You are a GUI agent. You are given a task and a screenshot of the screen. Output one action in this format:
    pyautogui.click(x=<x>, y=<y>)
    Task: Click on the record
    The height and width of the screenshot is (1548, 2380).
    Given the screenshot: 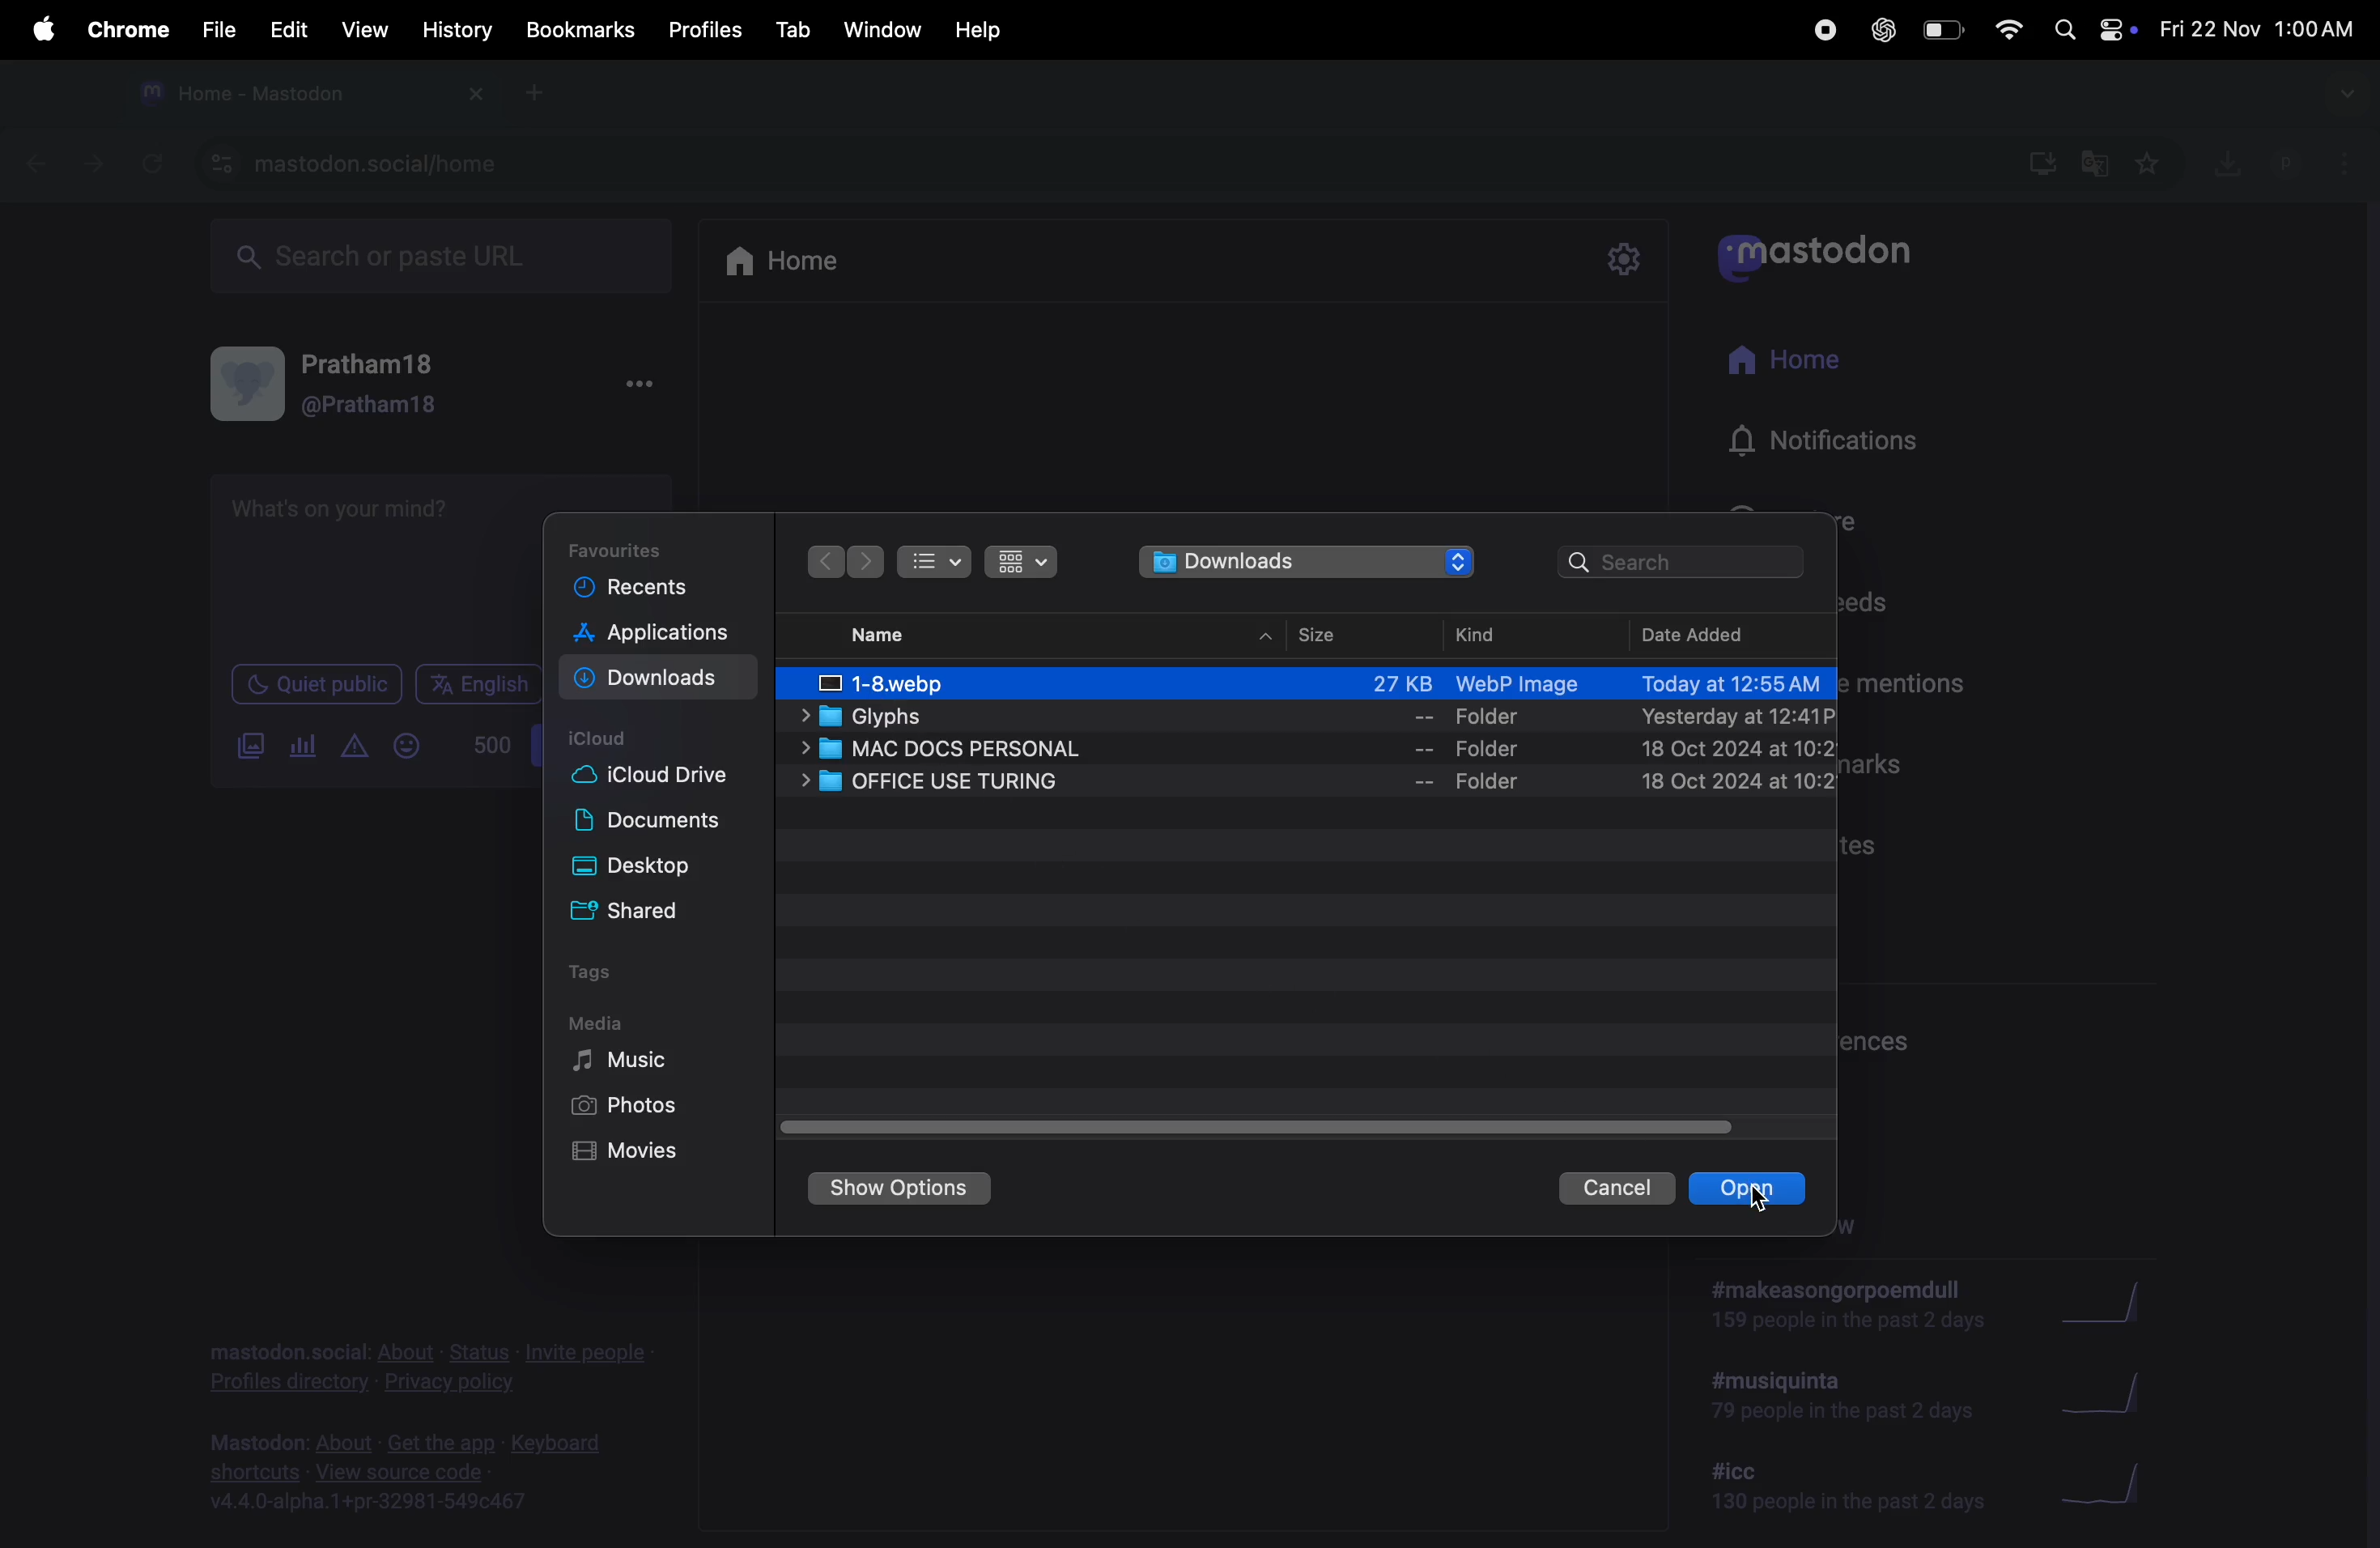 What is the action you would take?
    pyautogui.click(x=1829, y=32)
    